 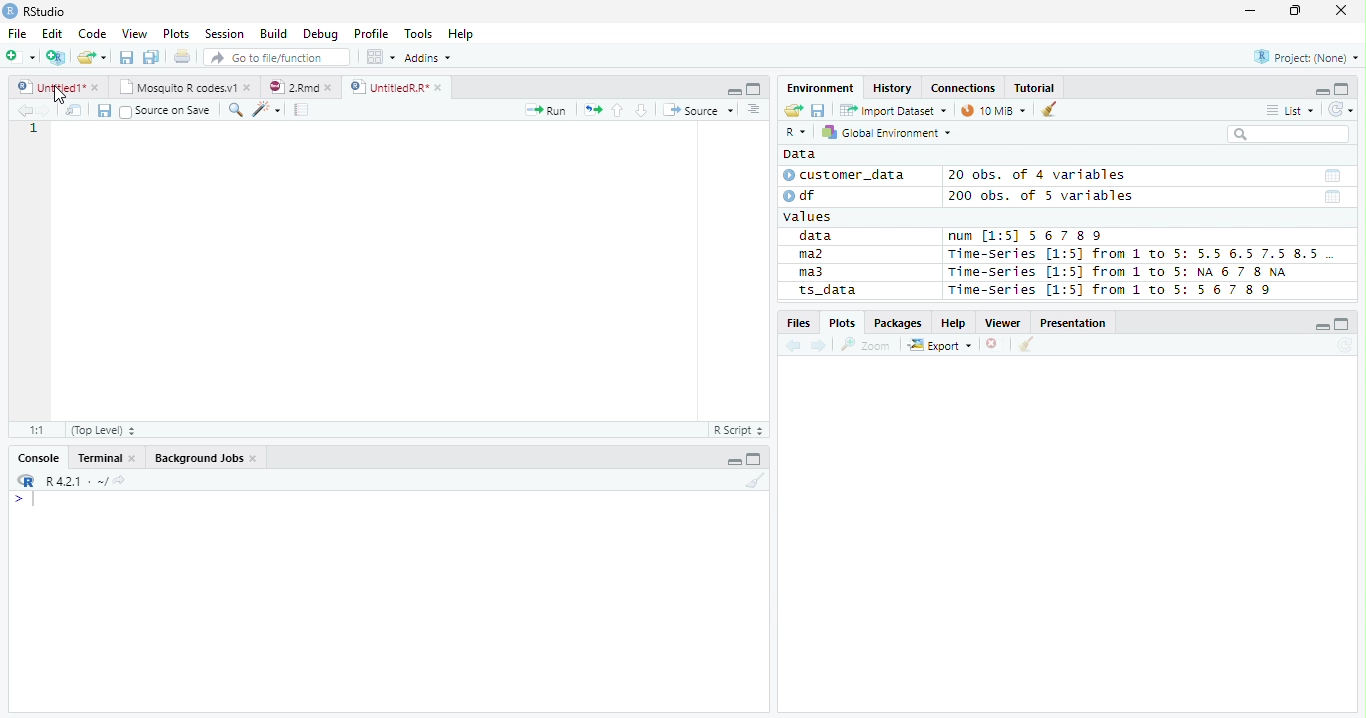 I want to click on Minimze, so click(x=1320, y=90).